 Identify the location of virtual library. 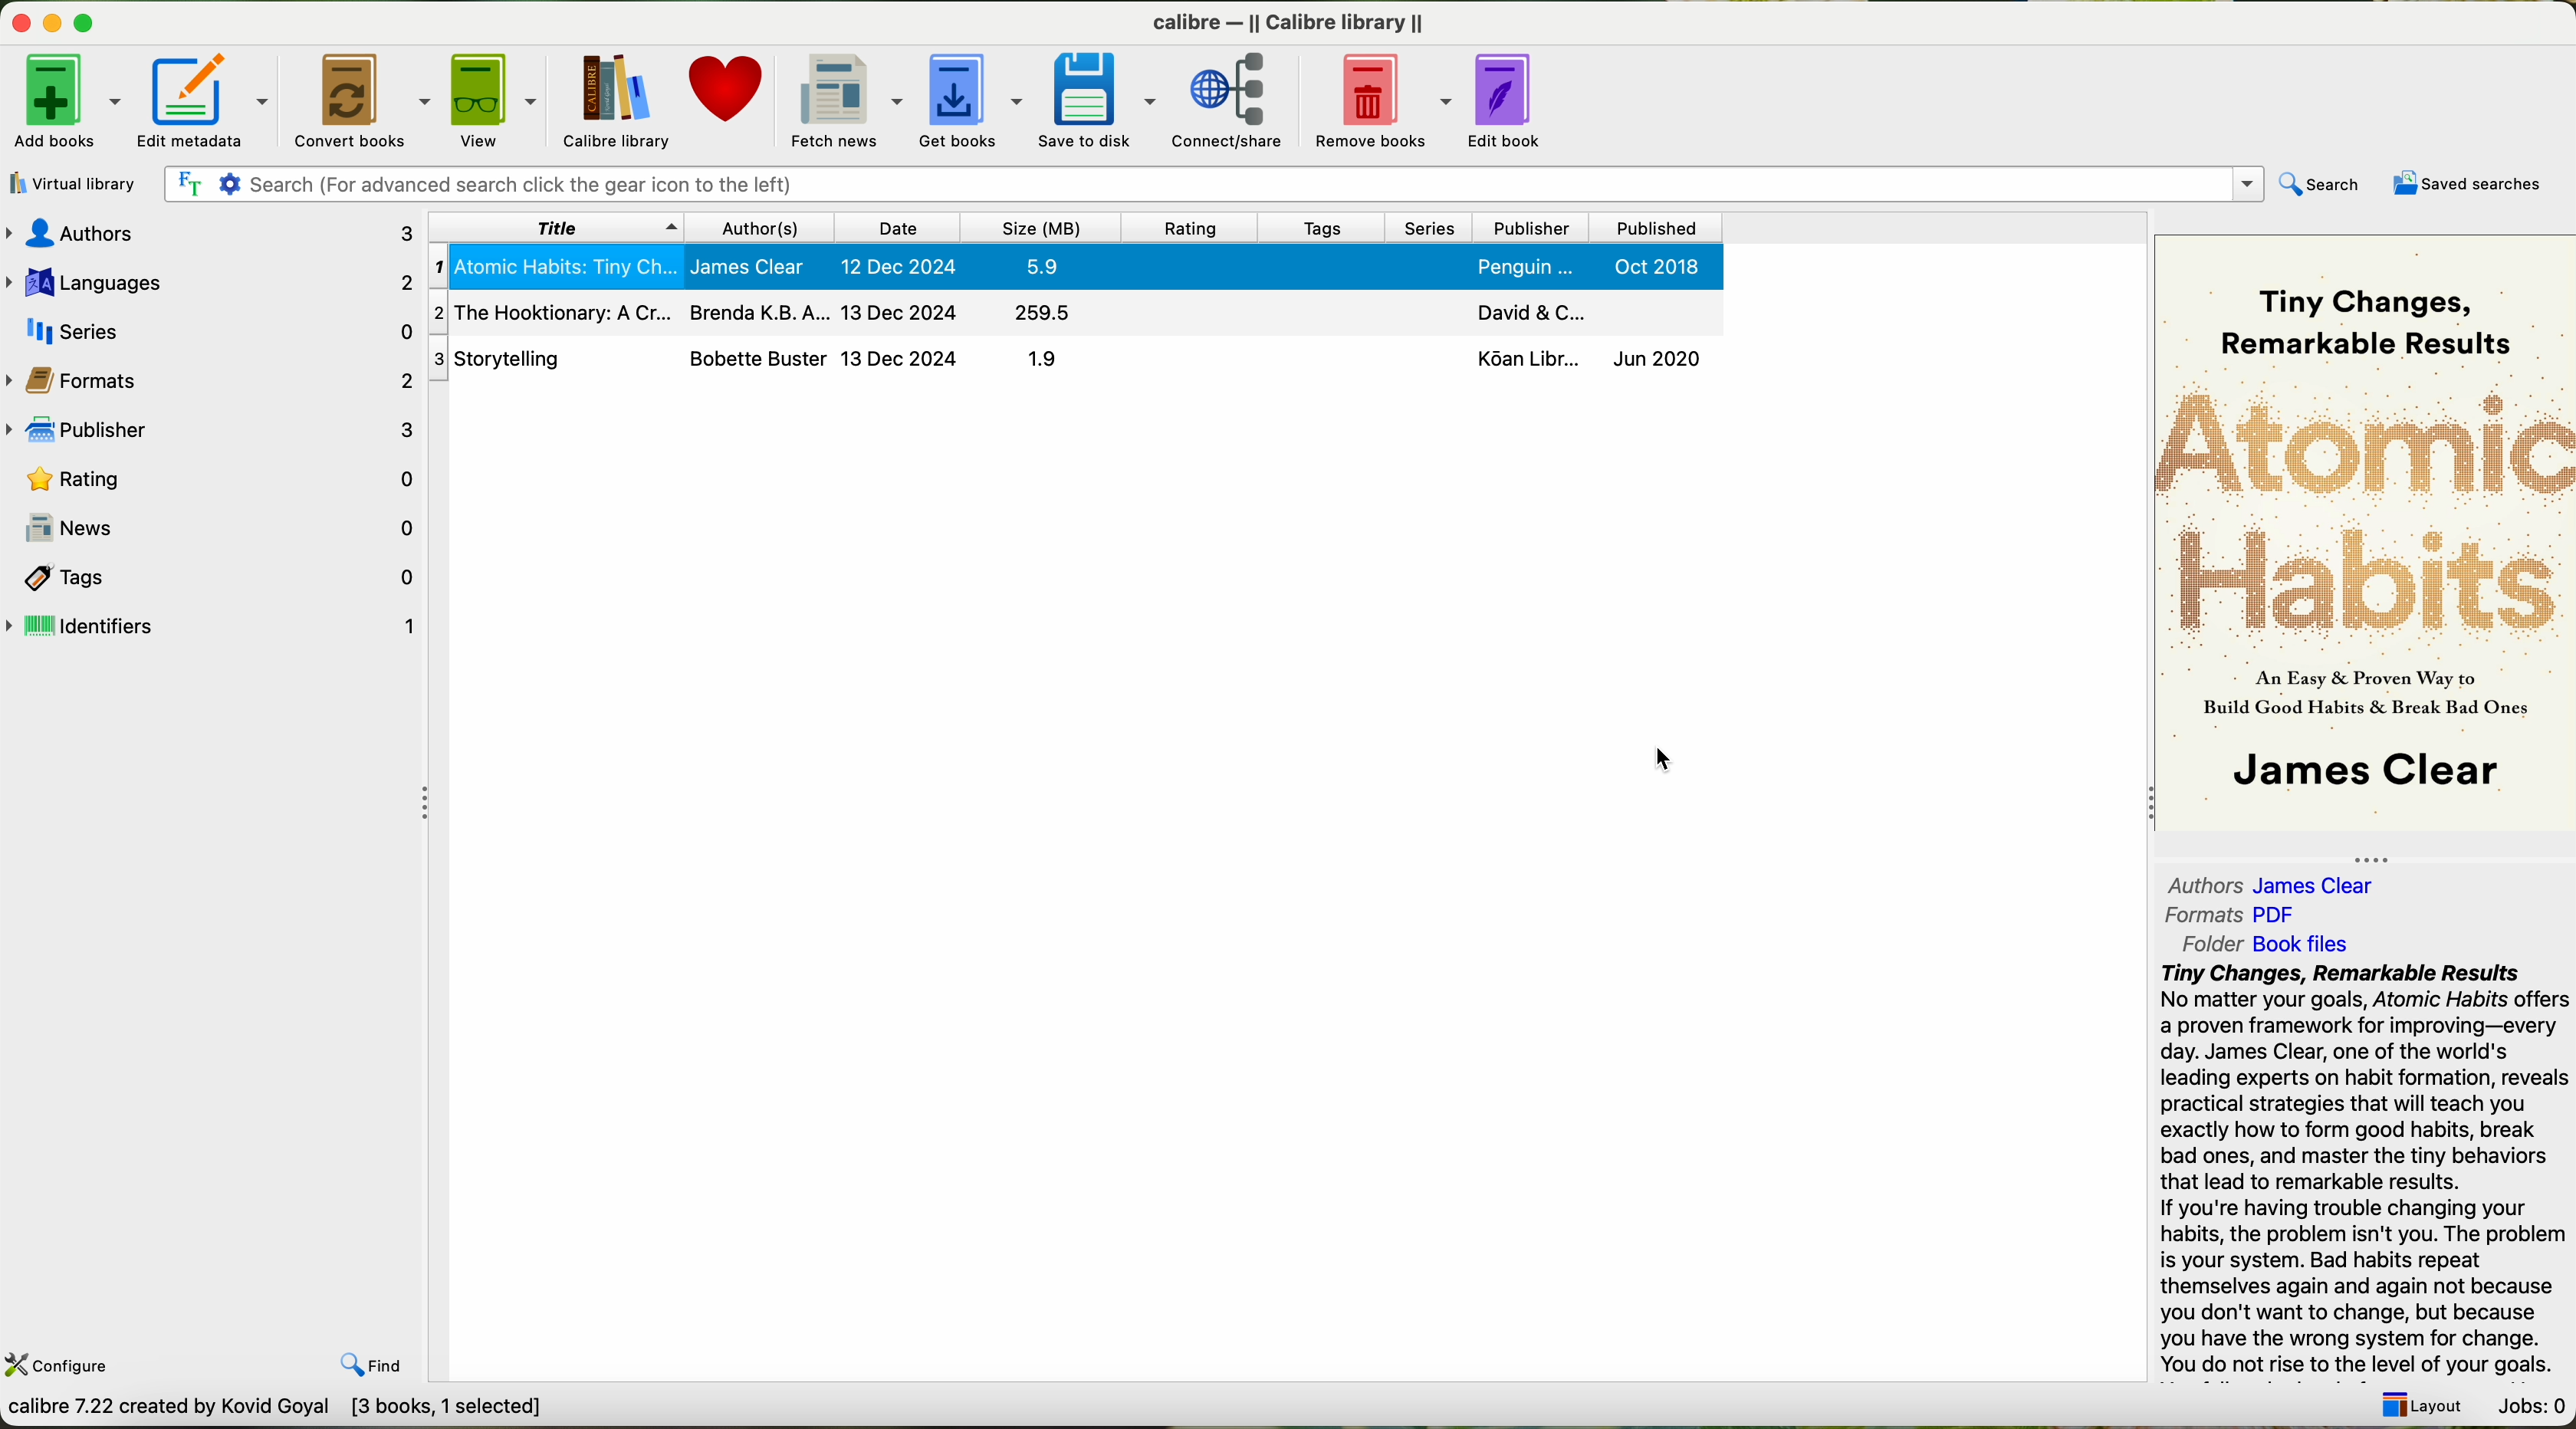
(76, 184).